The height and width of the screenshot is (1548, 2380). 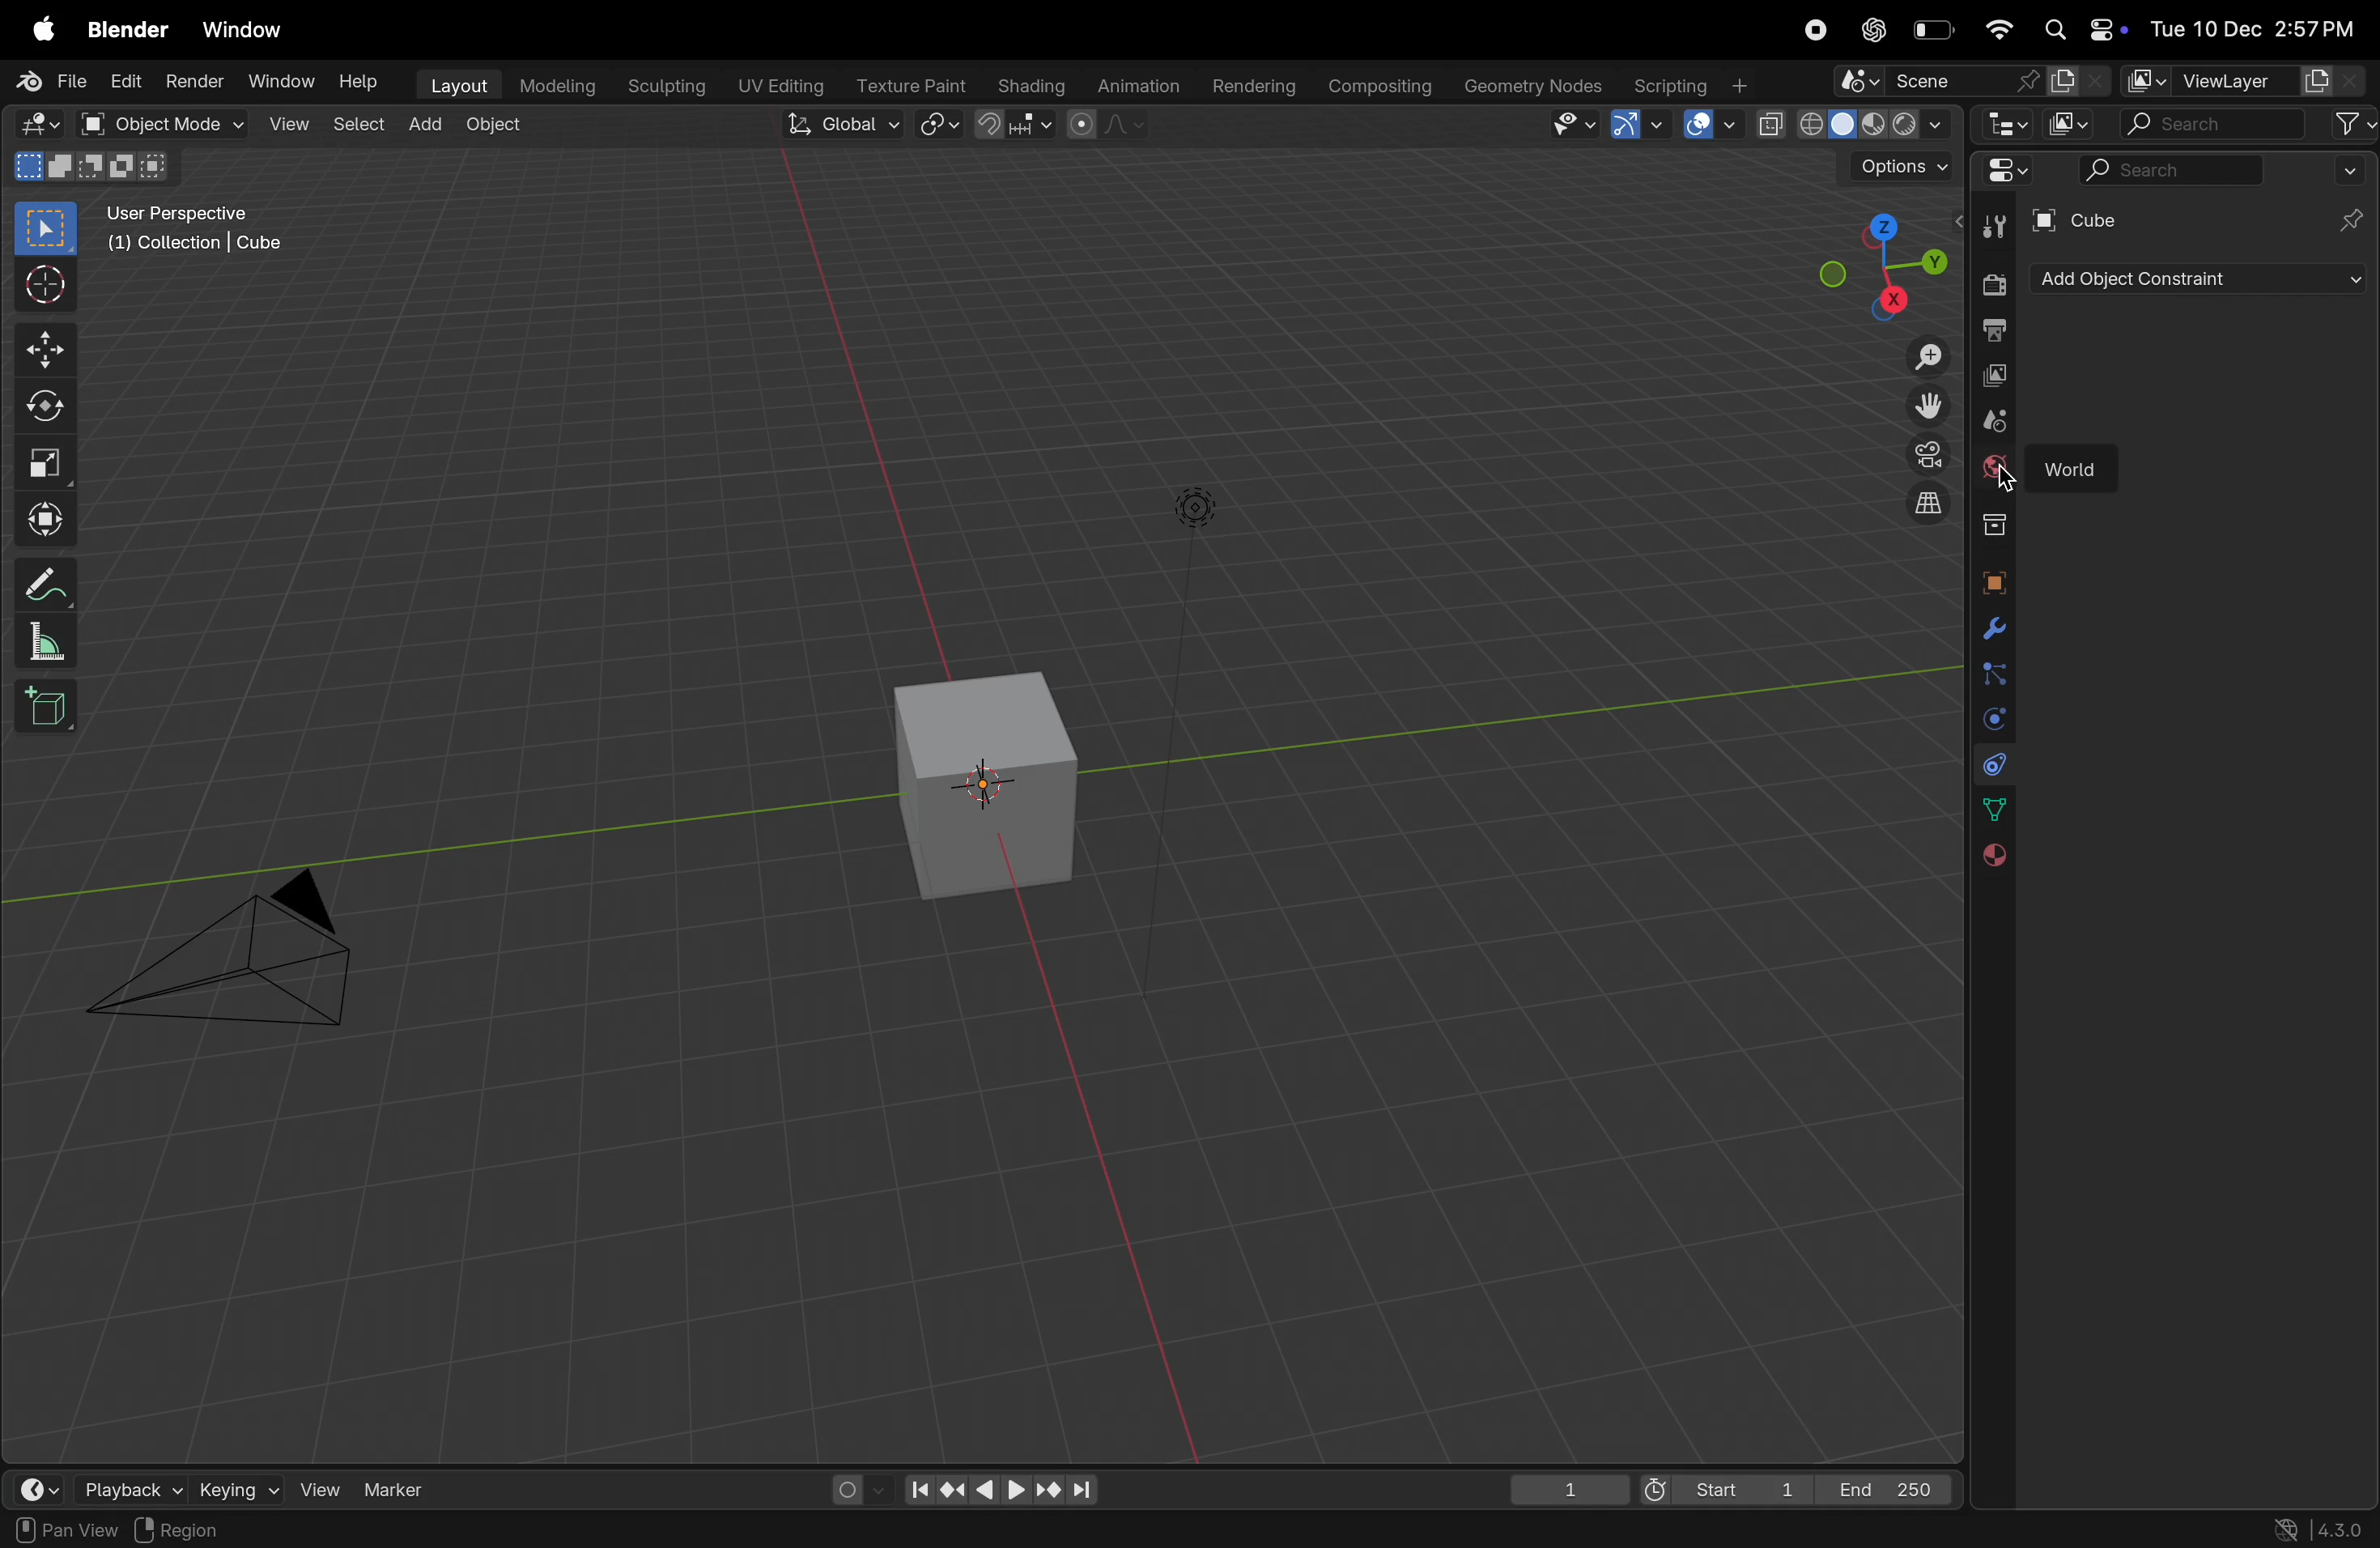 I want to click on move the view, so click(x=1925, y=404).